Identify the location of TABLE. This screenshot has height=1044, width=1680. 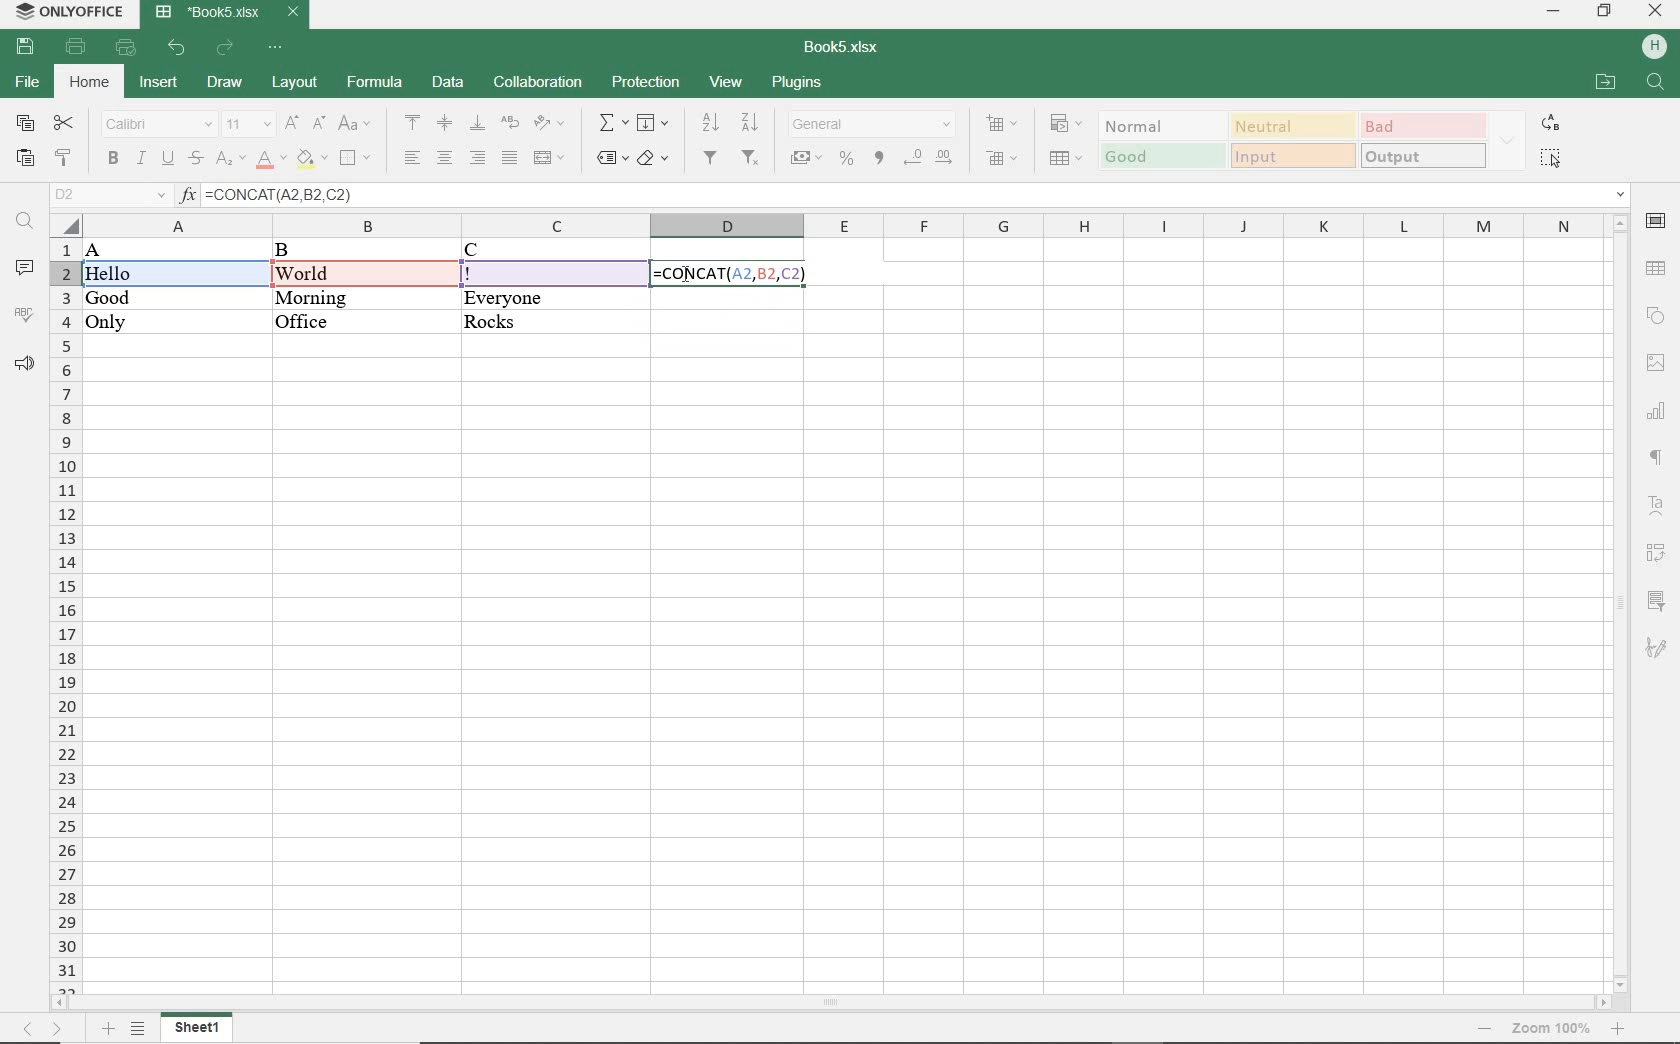
(1658, 268).